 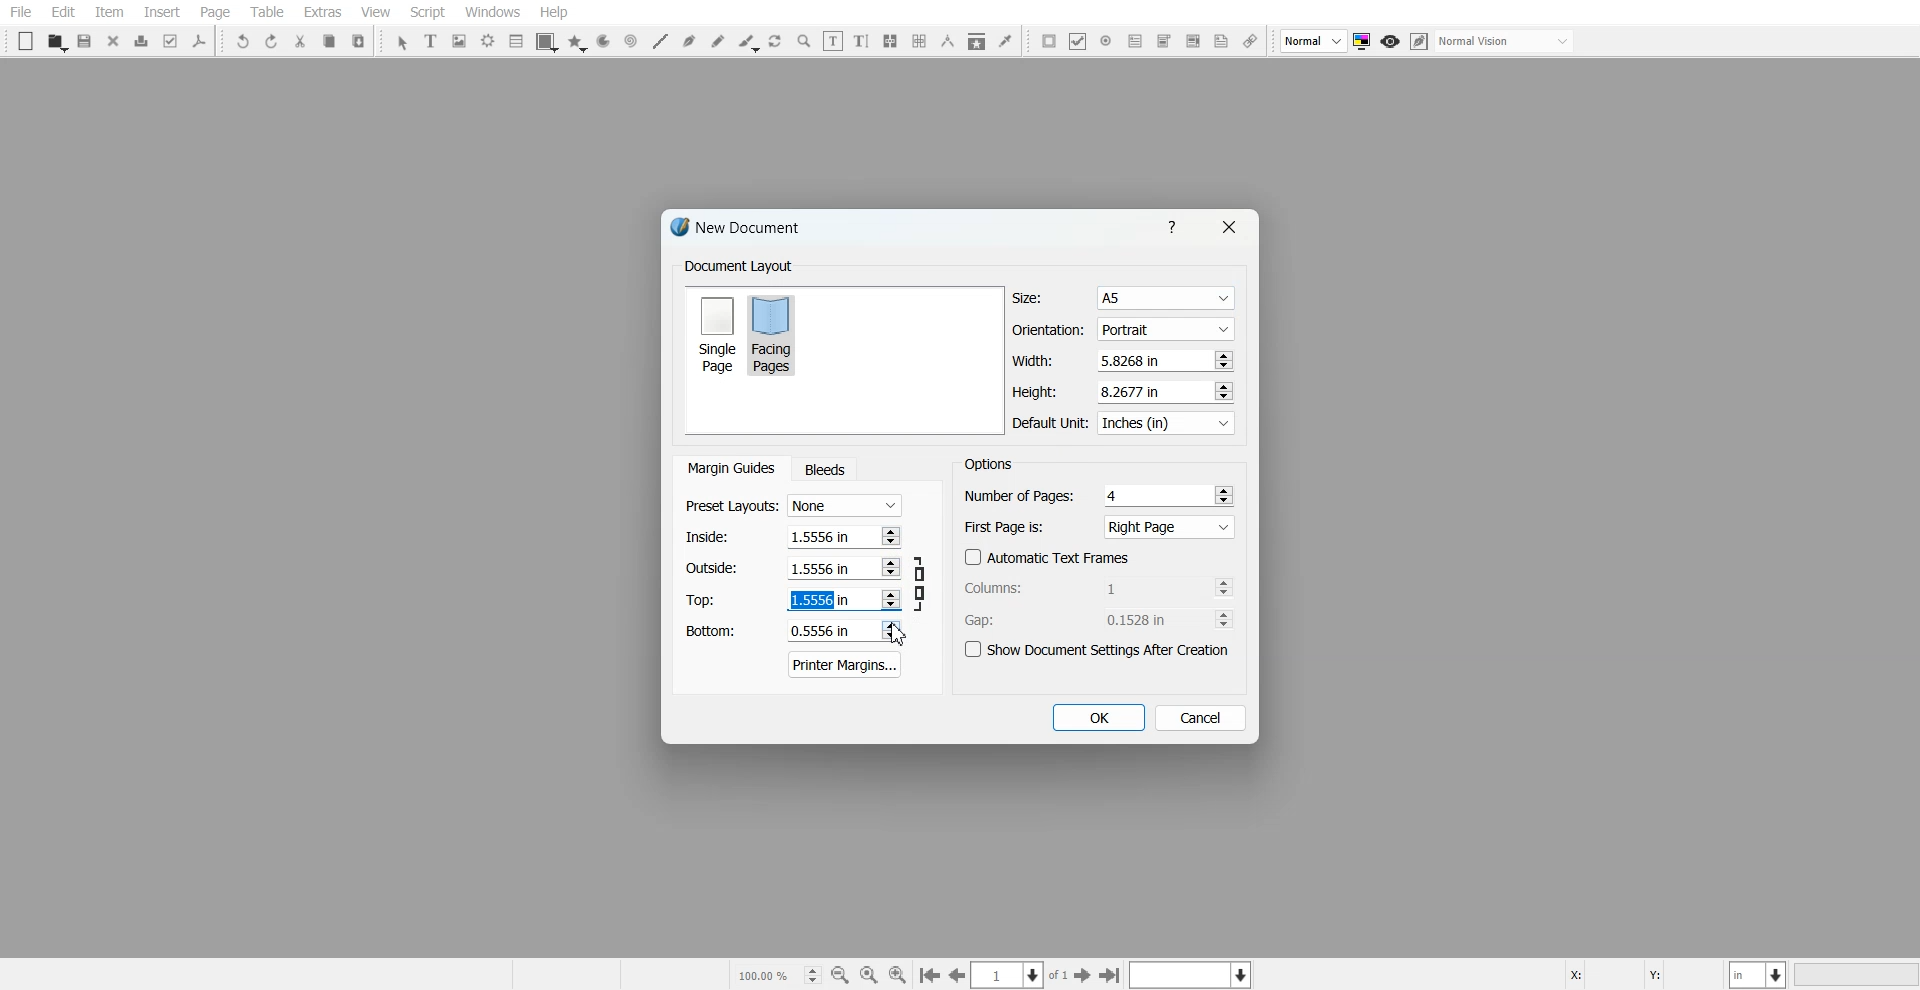 I want to click on Default Unit in Inches, so click(x=1125, y=424).